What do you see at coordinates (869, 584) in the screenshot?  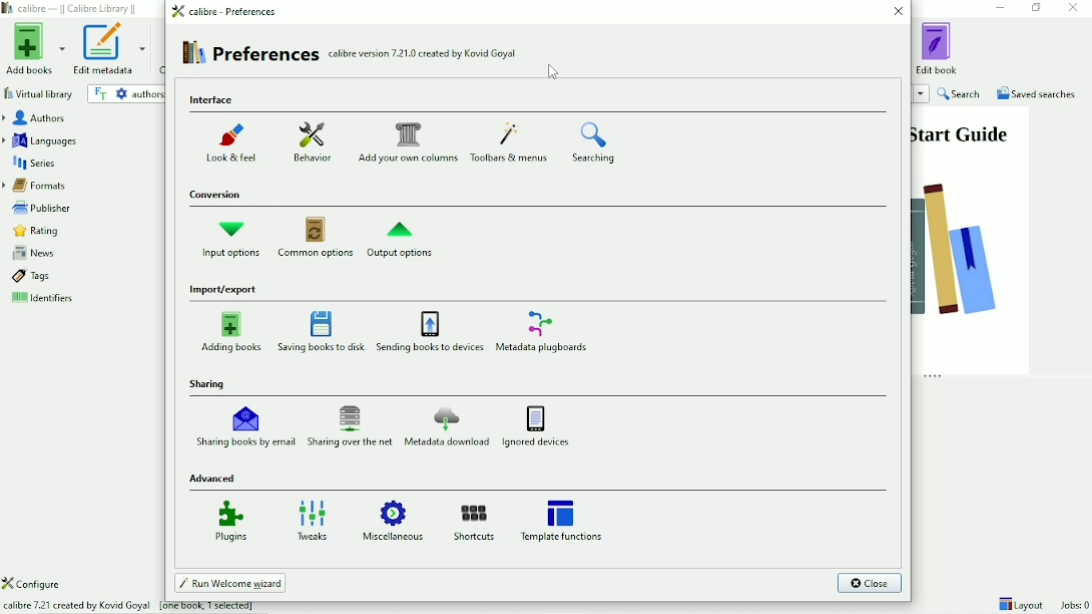 I see `Close` at bounding box center [869, 584].